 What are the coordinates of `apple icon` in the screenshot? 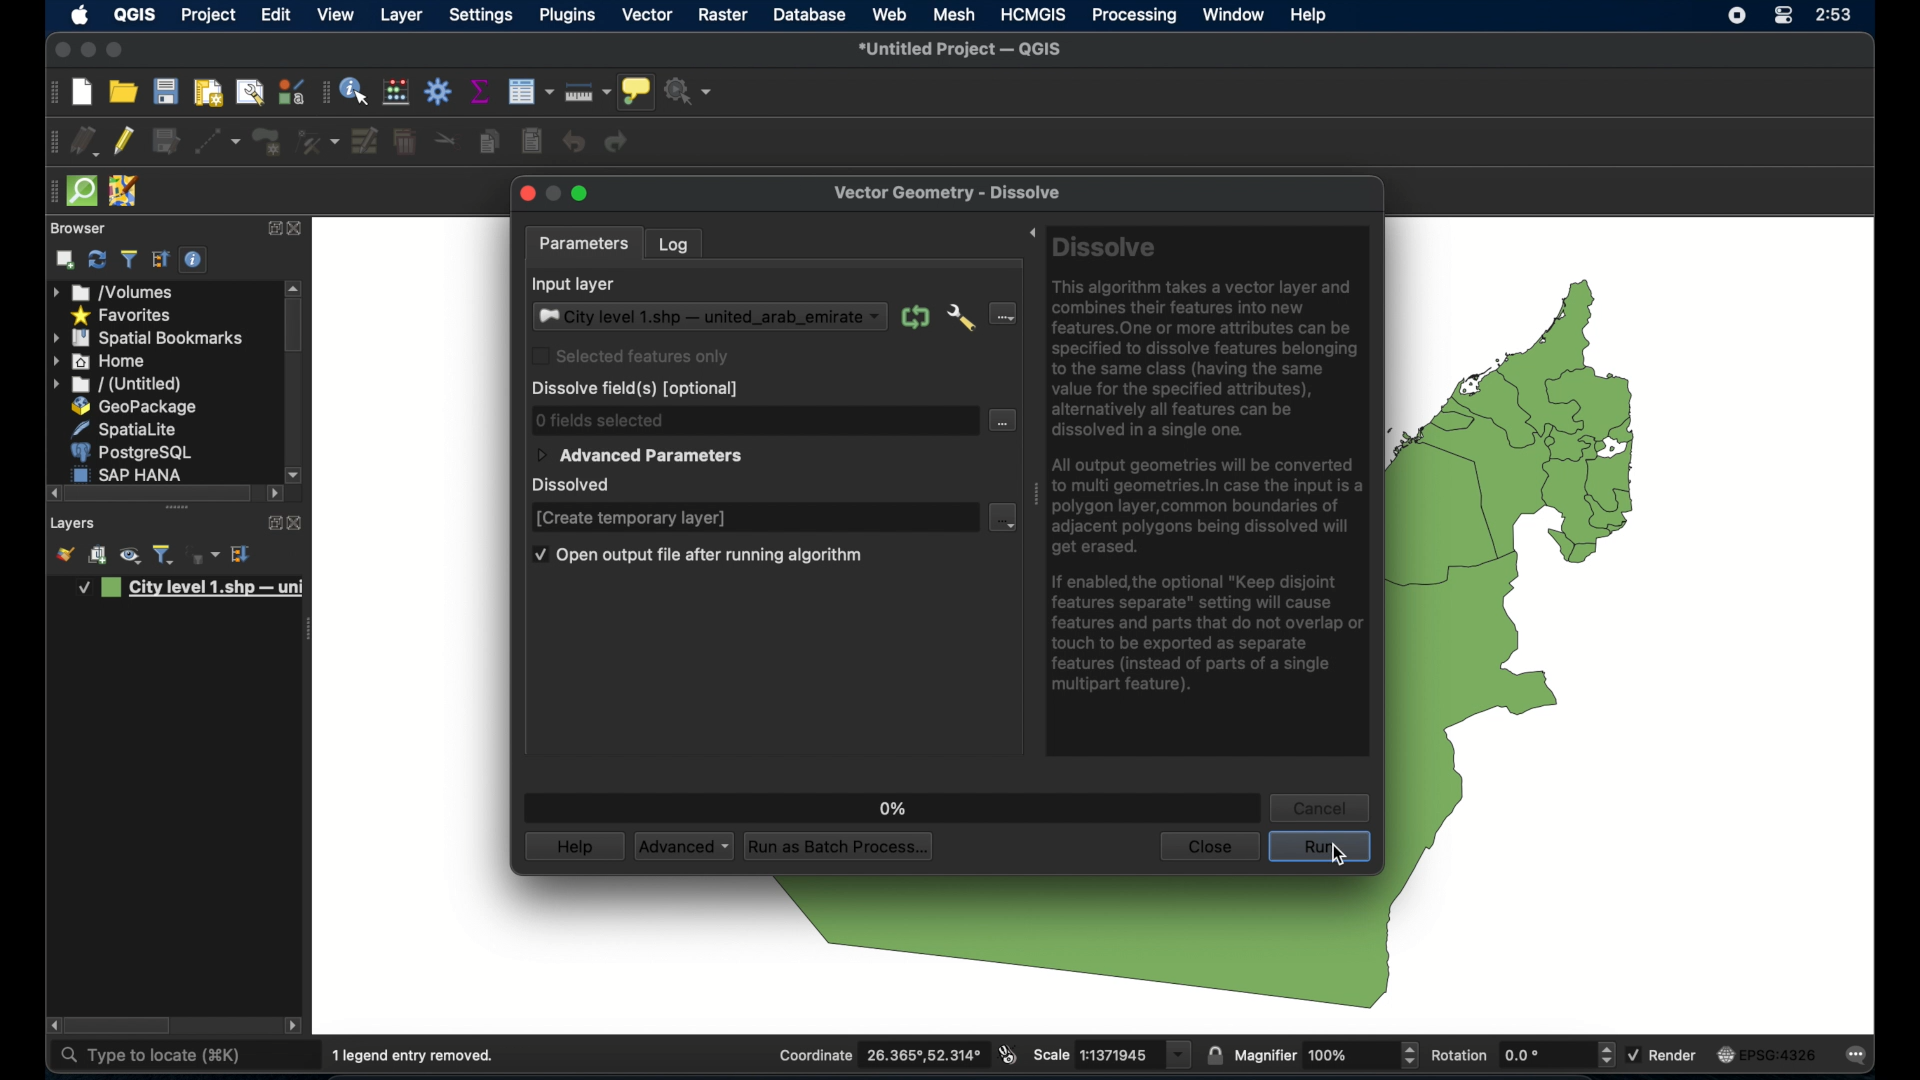 It's located at (81, 15).